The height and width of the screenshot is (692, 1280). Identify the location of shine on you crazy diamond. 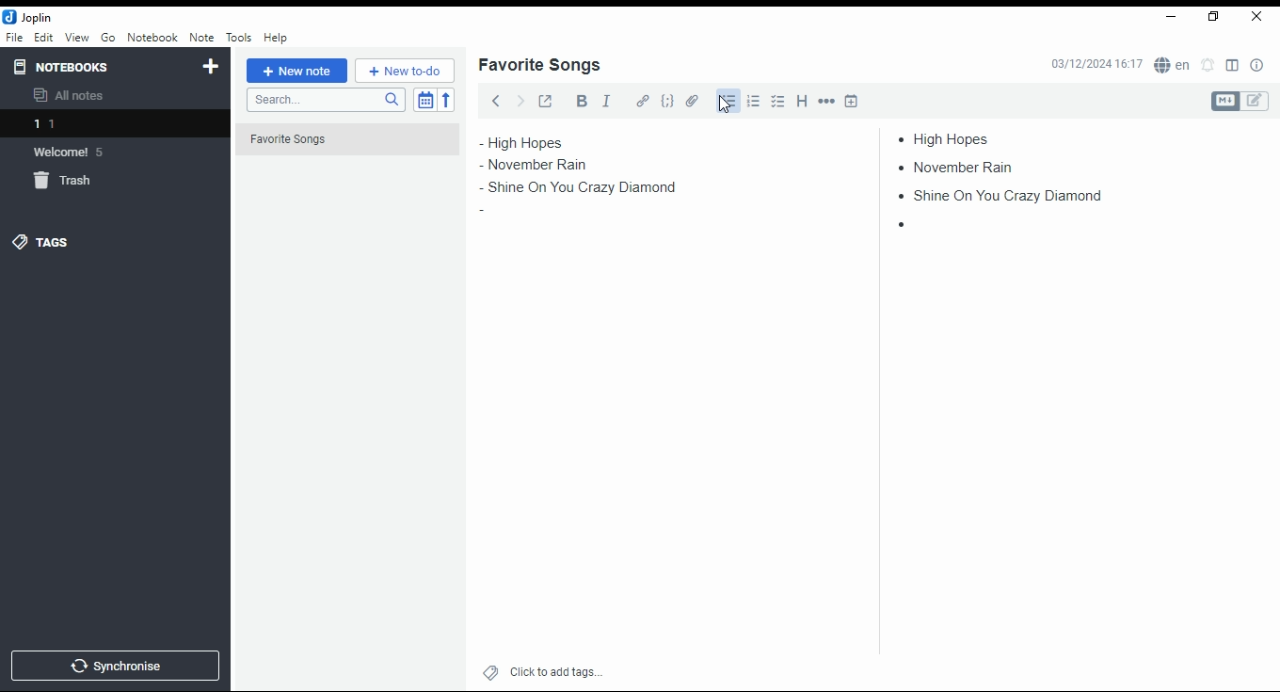
(584, 188).